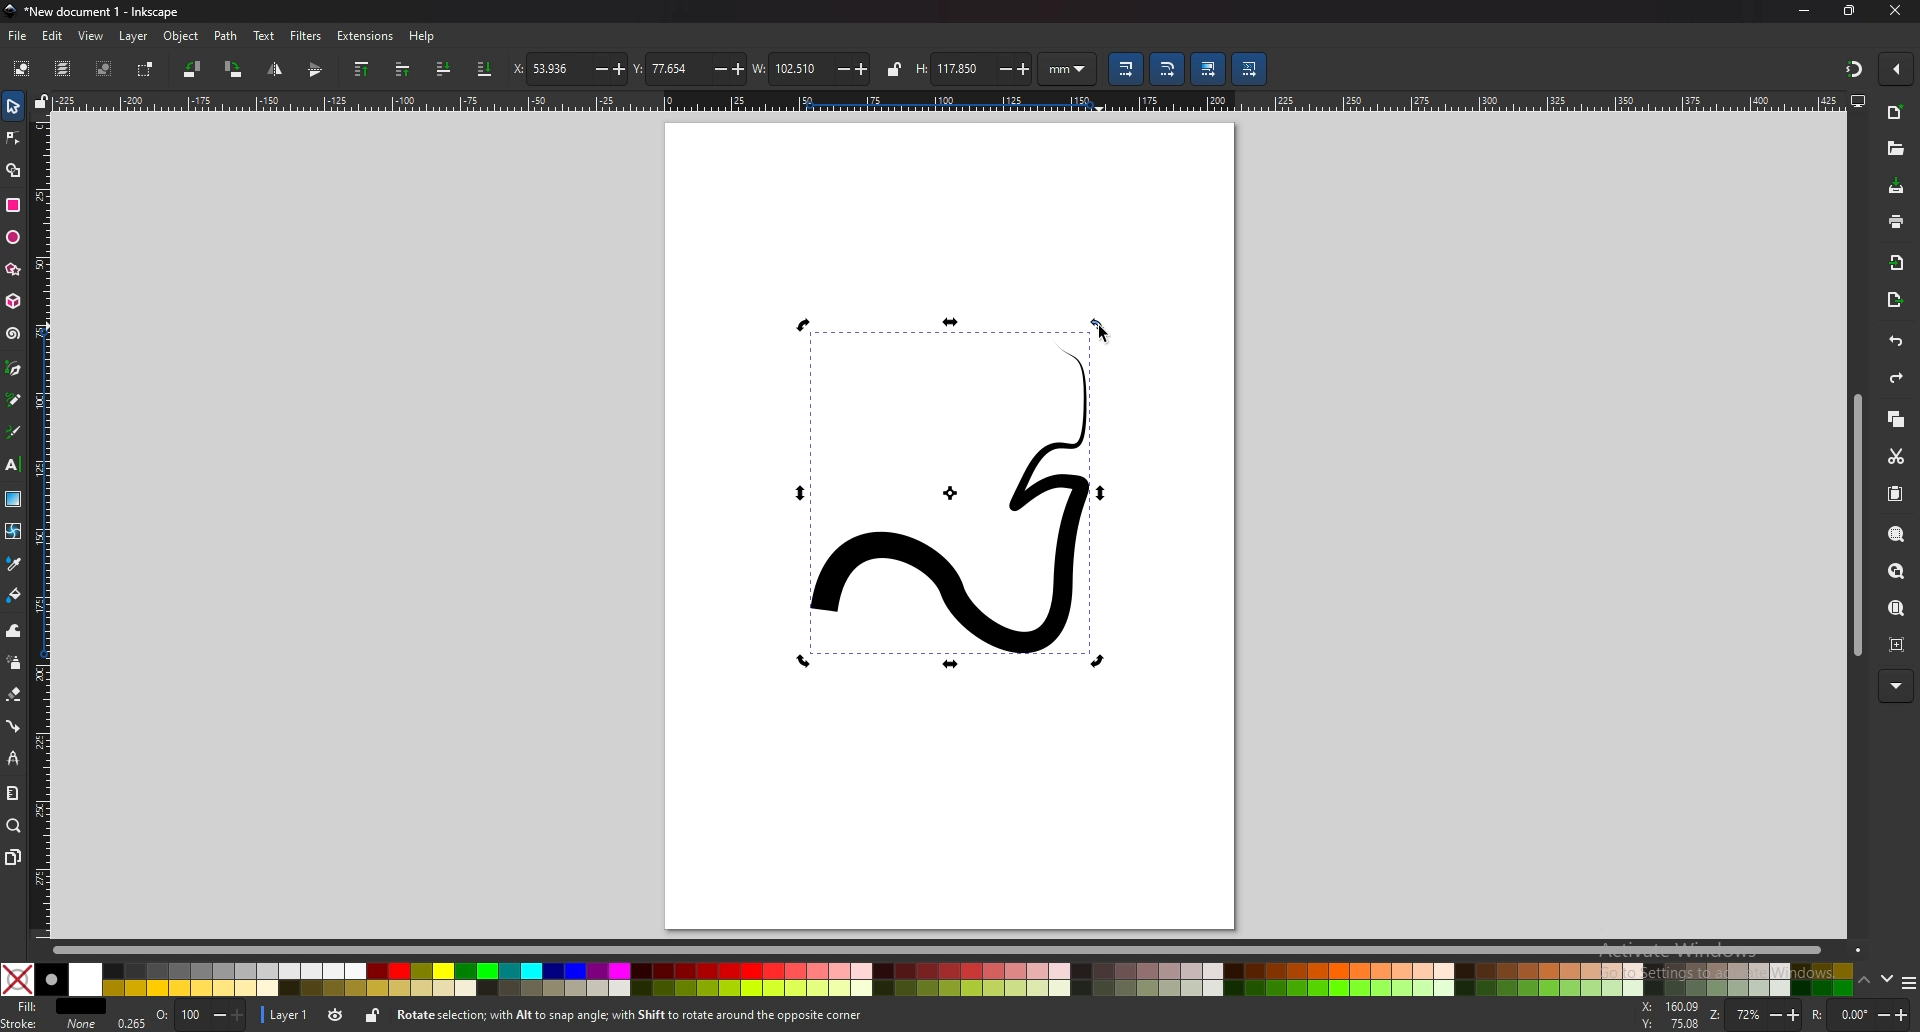 Image resolution: width=1920 pixels, height=1032 pixels. I want to click on tweak, so click(14, 630).